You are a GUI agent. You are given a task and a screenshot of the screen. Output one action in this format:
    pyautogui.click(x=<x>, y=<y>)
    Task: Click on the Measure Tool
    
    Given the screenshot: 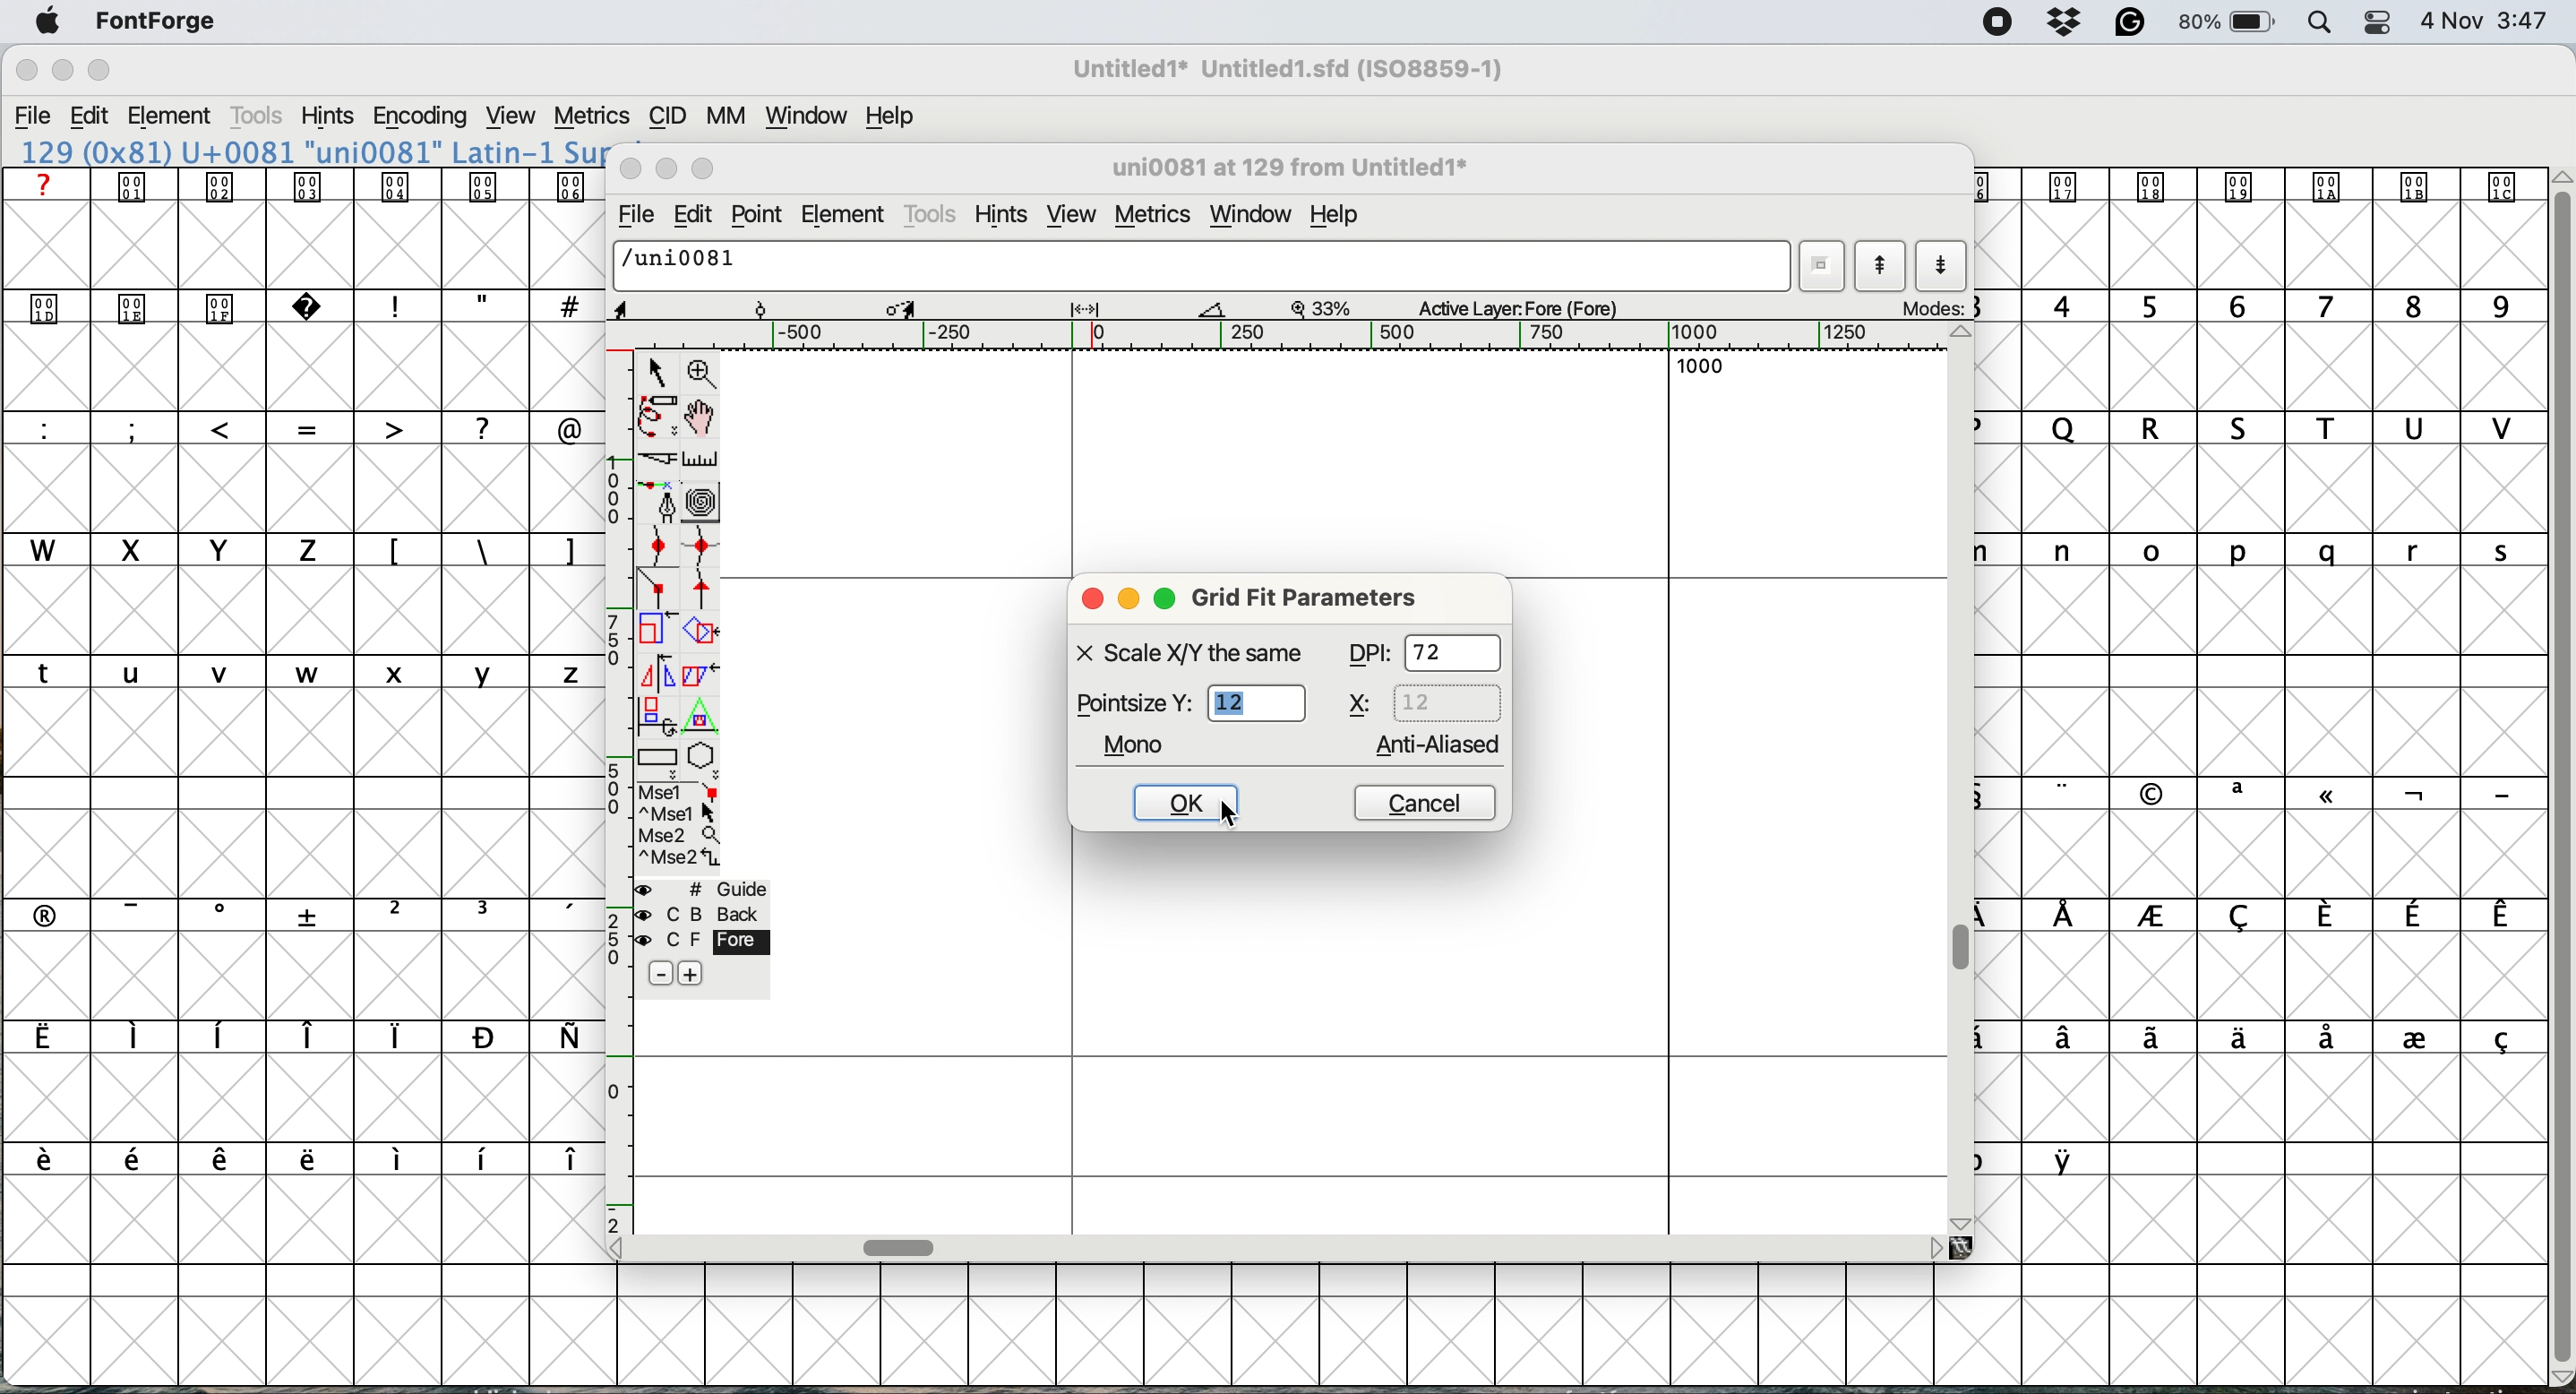 What is the action you would take?
    pyautogui.click(x=1215, y=310)
    